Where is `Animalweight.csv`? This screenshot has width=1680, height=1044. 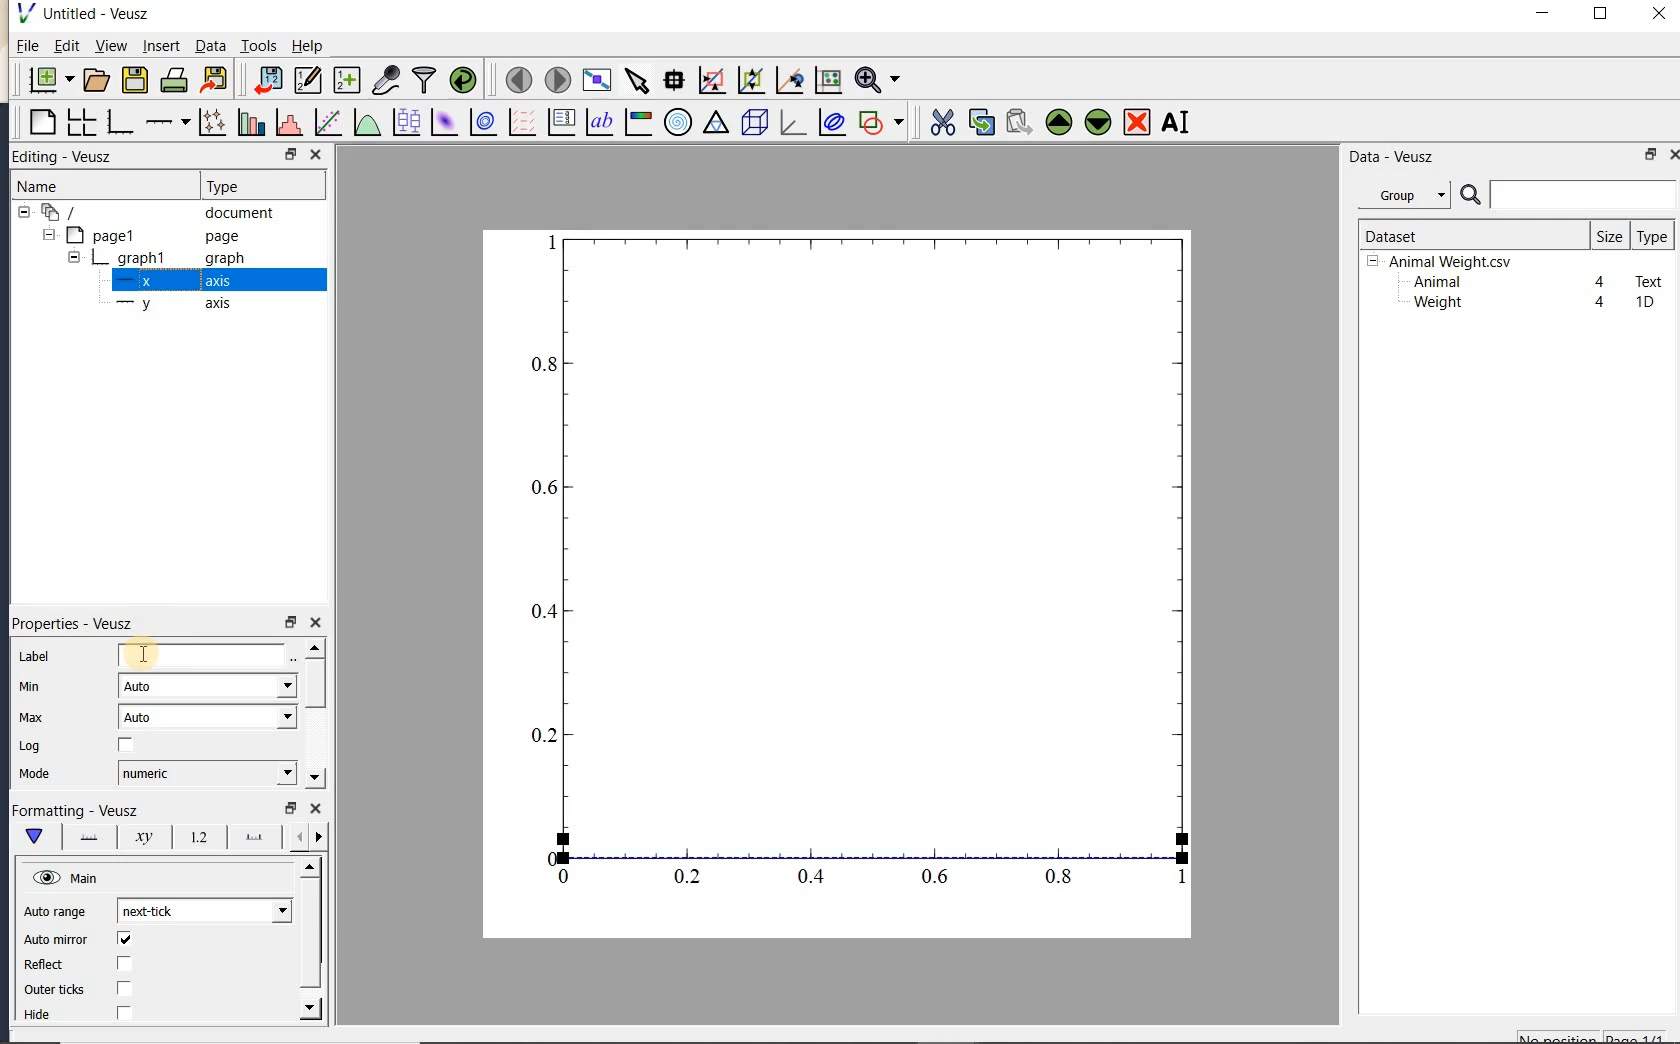
Animalweight.csv is located at coordinates (1444, 262).